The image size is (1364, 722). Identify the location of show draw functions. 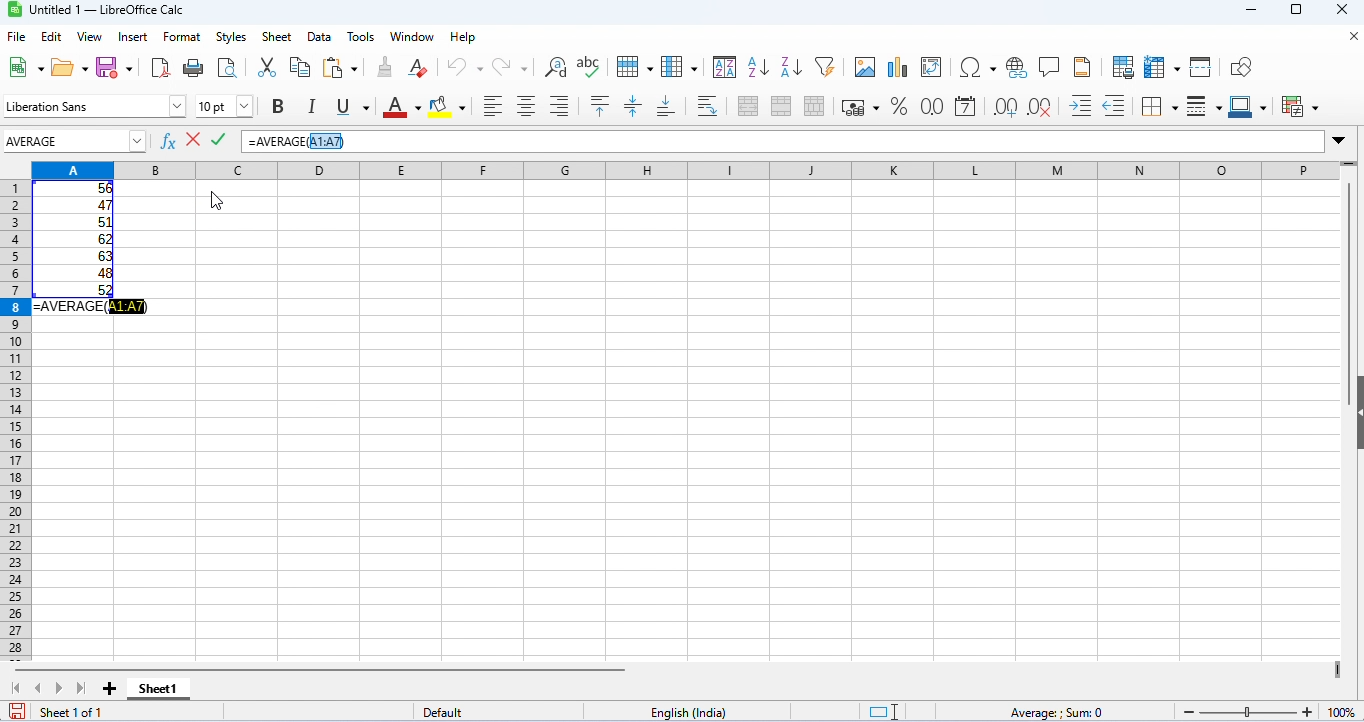
(1242, 68).